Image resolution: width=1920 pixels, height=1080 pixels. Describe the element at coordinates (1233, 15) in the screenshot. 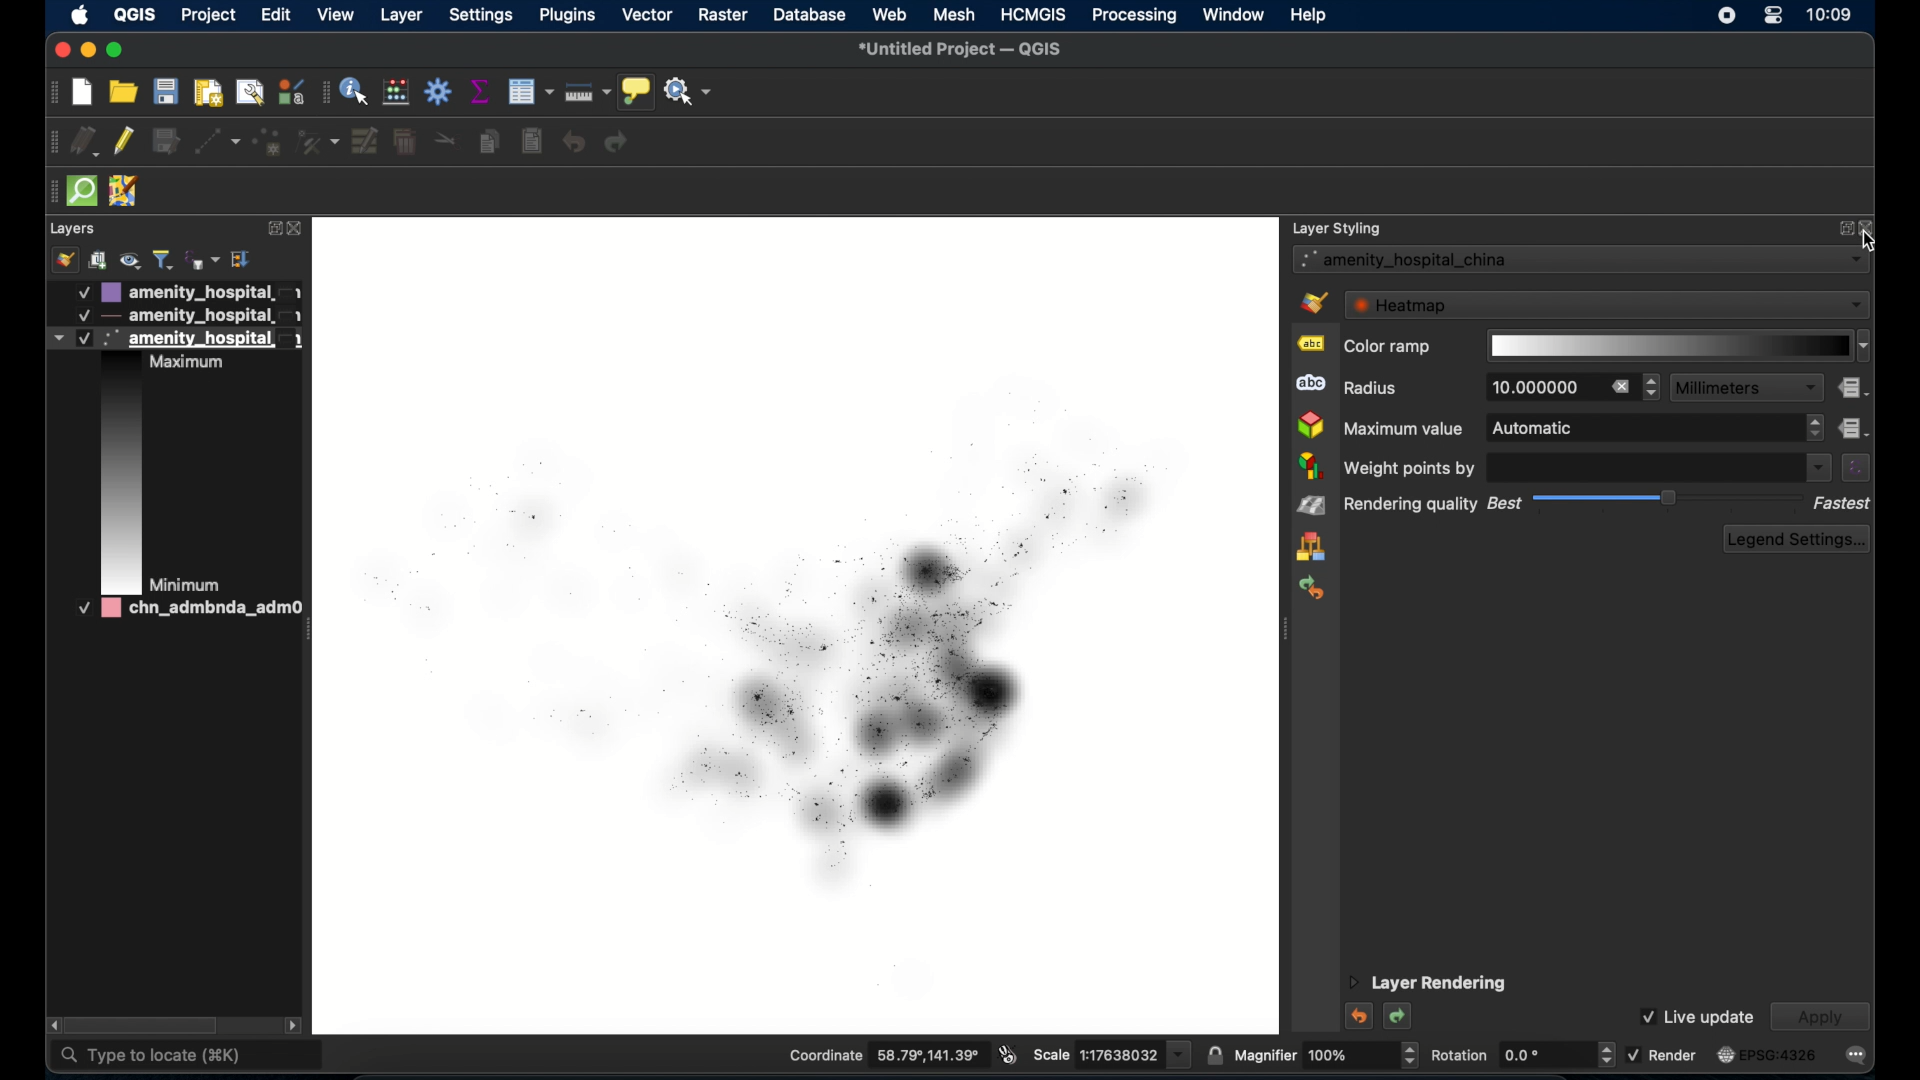

I see `window` at that location.